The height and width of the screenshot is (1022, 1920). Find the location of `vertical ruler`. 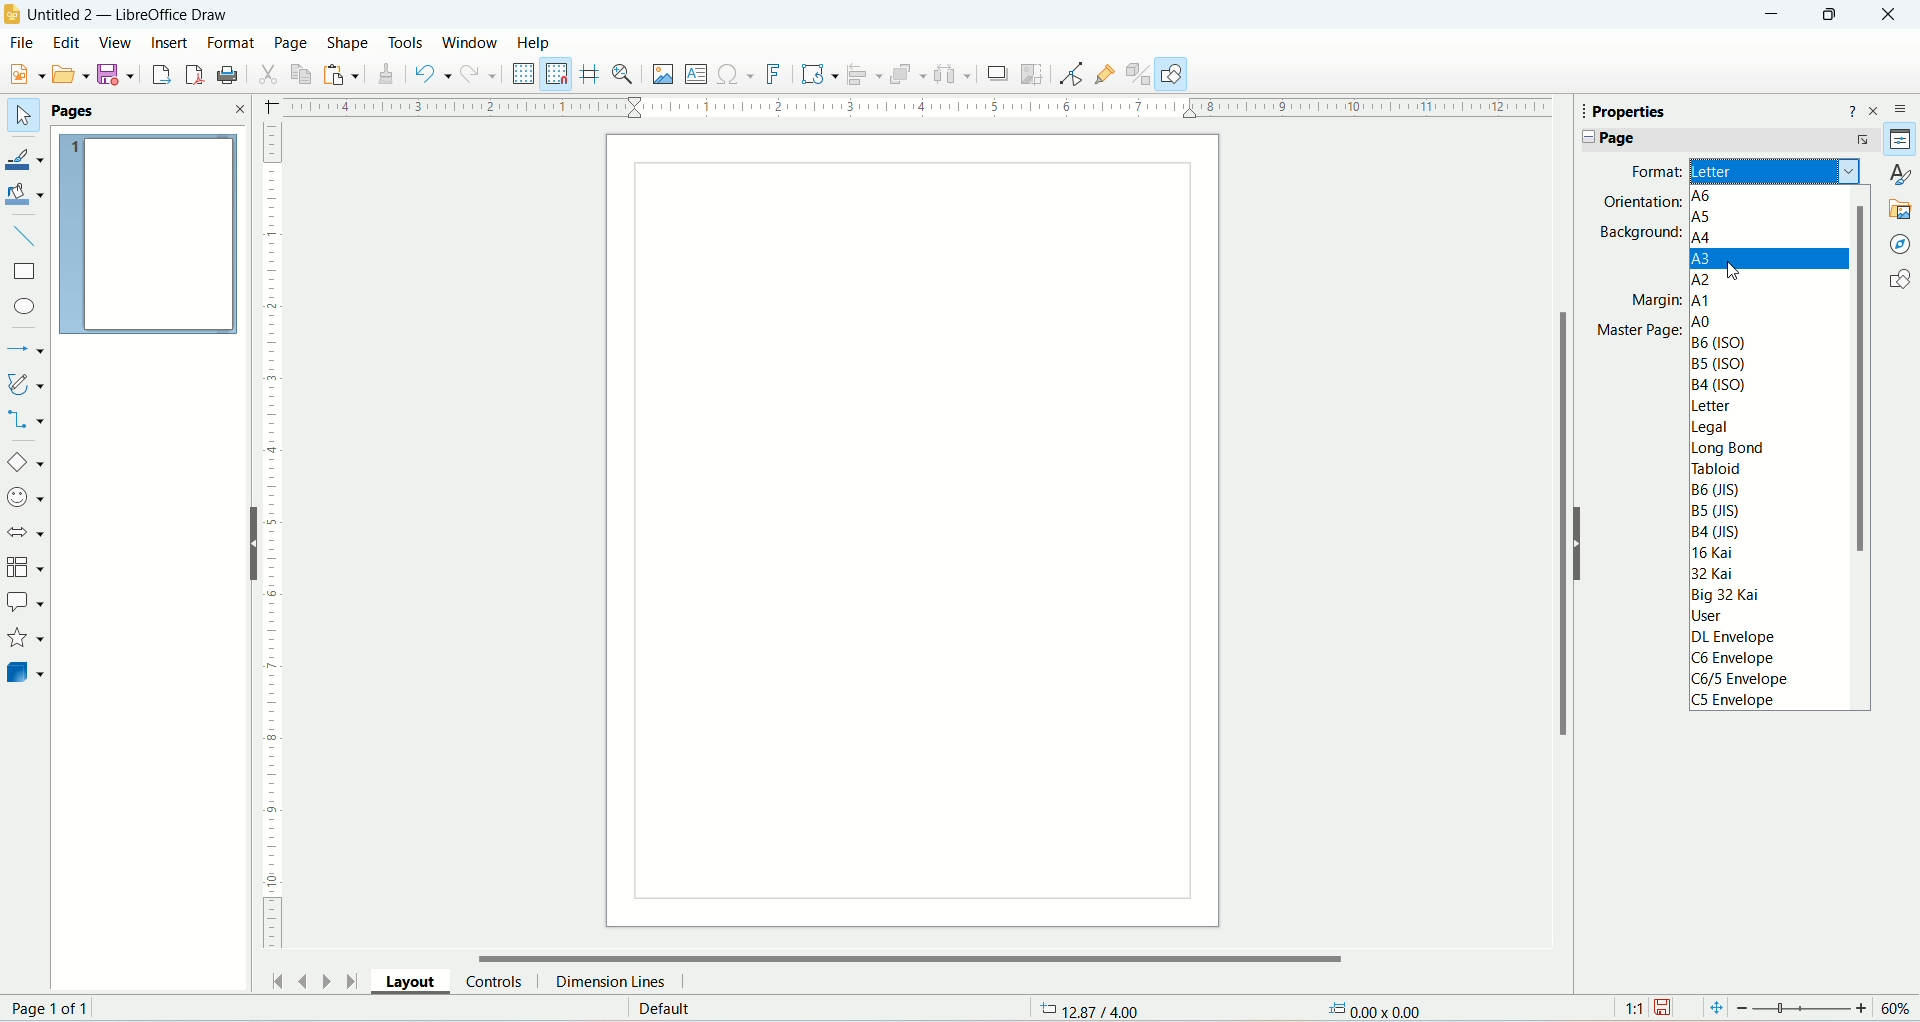

vertical ruler is located at coordinates (272, 533).